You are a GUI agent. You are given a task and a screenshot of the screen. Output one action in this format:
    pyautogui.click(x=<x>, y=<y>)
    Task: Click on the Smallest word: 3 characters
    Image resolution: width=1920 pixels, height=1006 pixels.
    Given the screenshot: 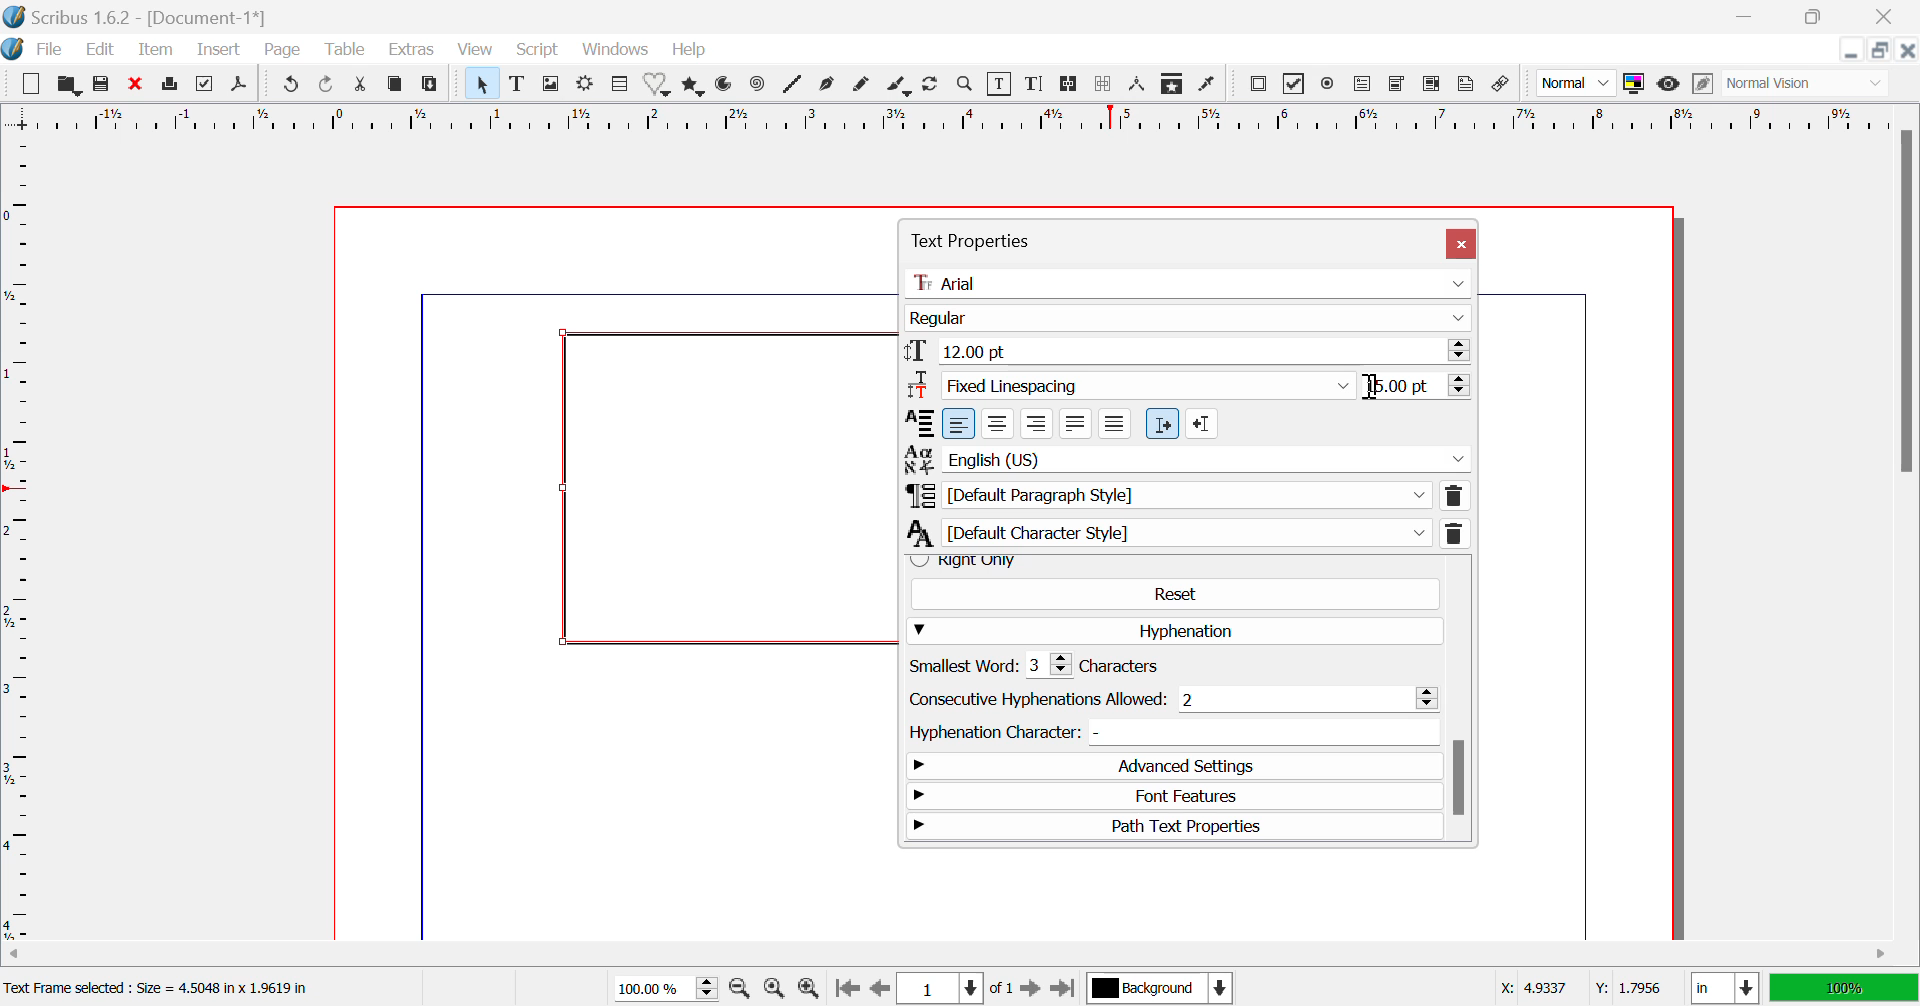 What is the action you would take?
    pyautogui.click(x=1057, y=665)
    